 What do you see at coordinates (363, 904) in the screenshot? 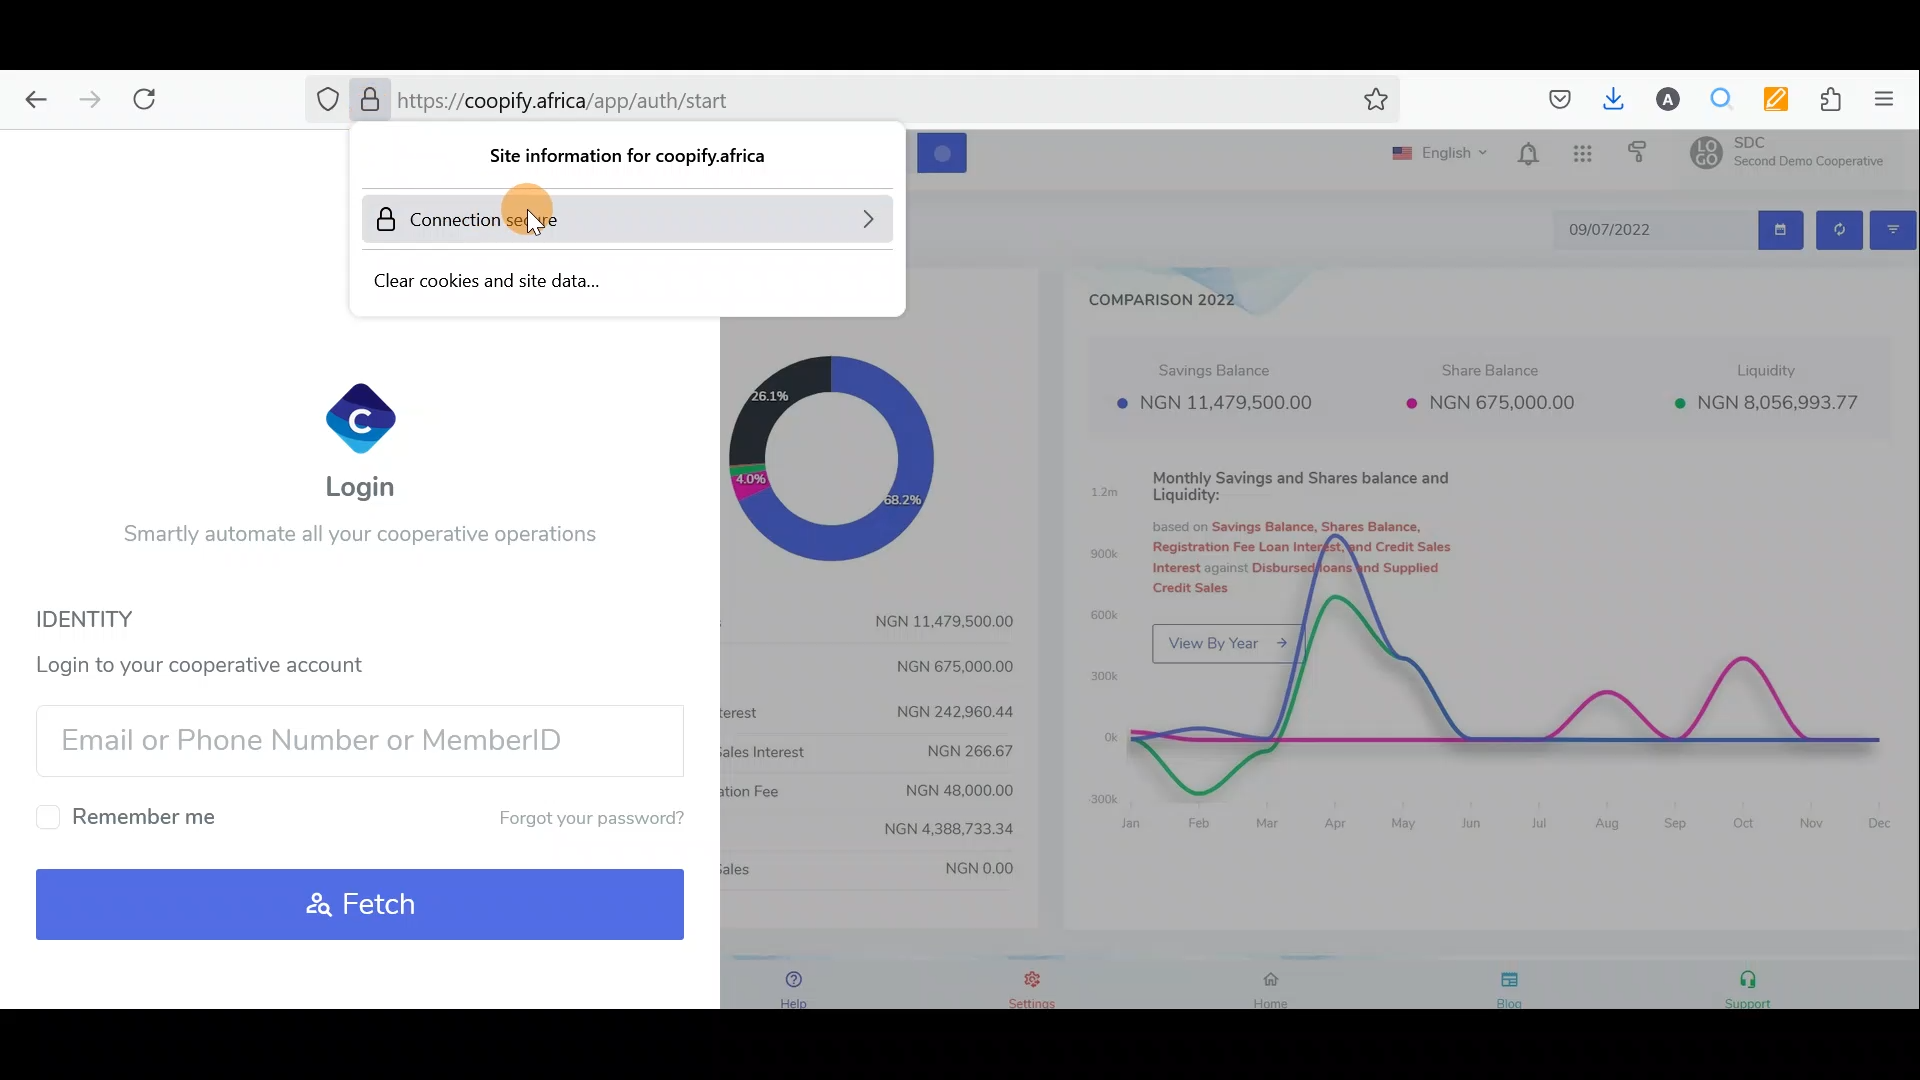
I see `Fetch` at bounding box center [363, 904].